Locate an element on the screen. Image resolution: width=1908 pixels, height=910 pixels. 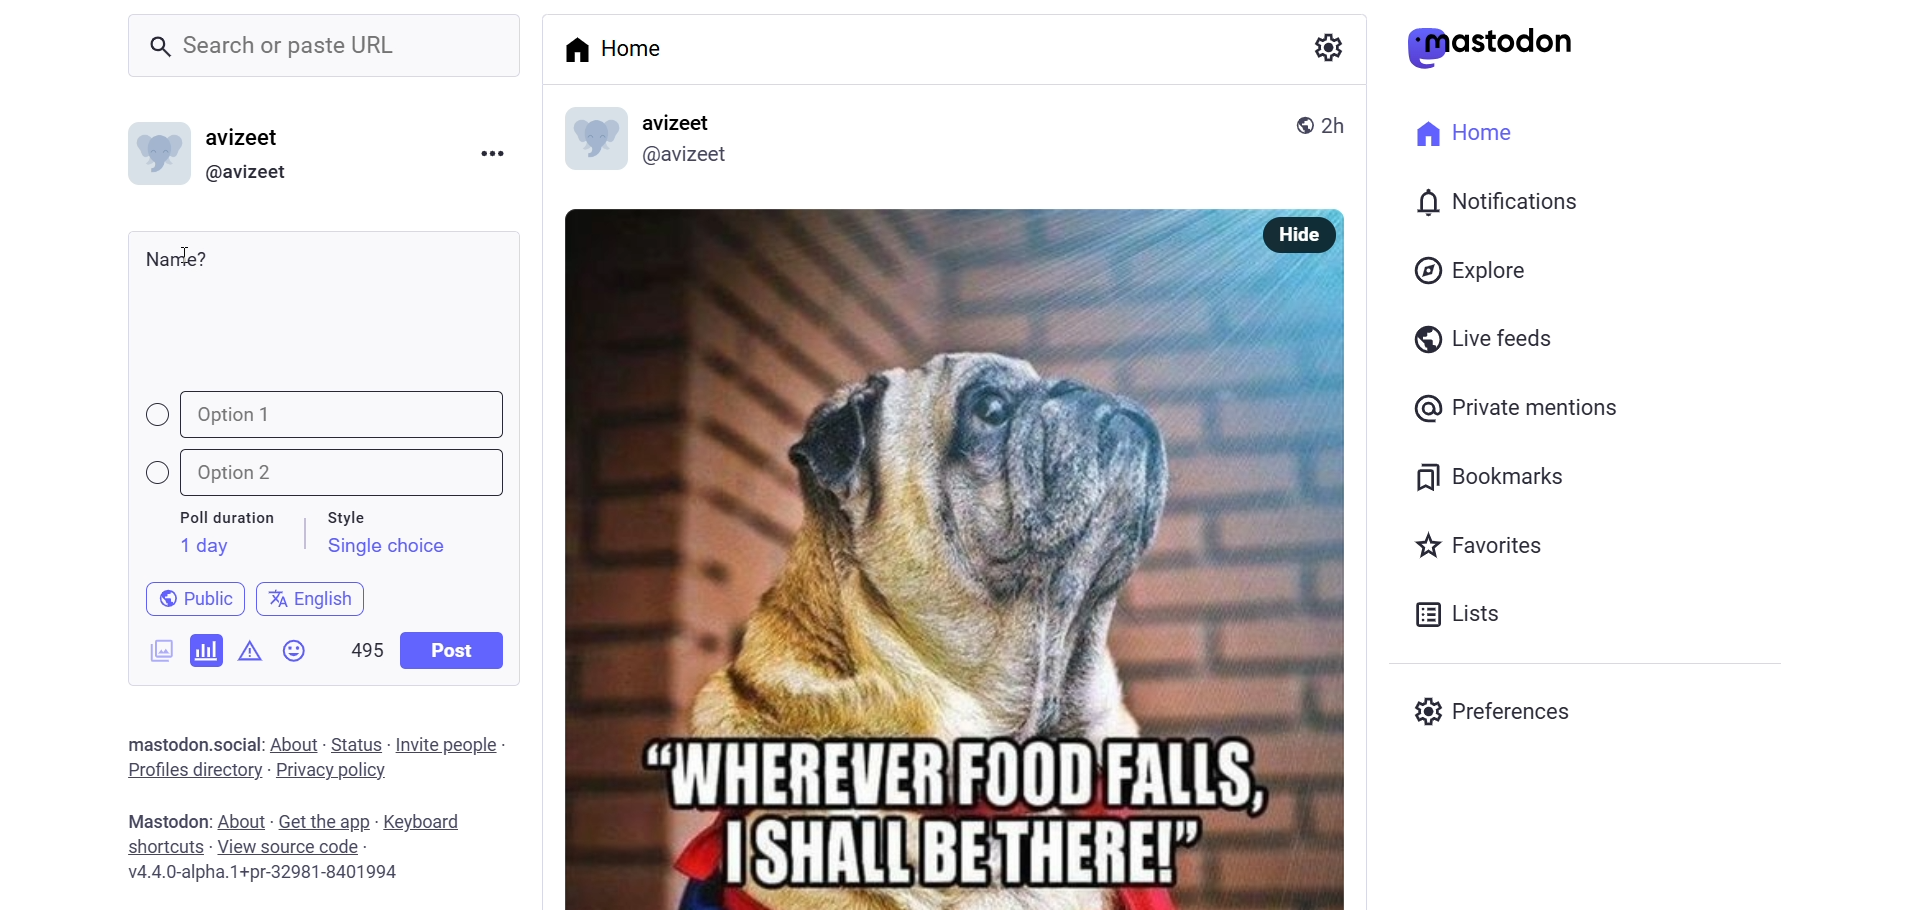
shortcuts is located at coordinates (164, 847).